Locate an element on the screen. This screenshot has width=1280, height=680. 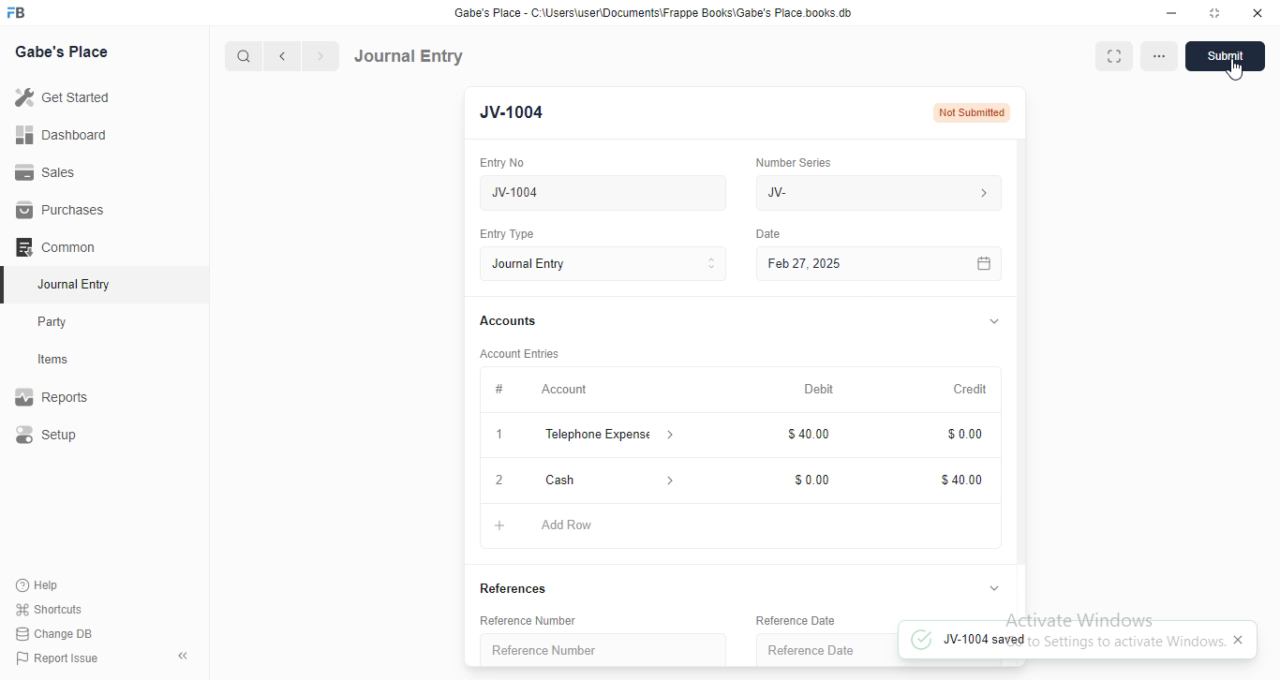
2 is located at coordinates (498, 480).